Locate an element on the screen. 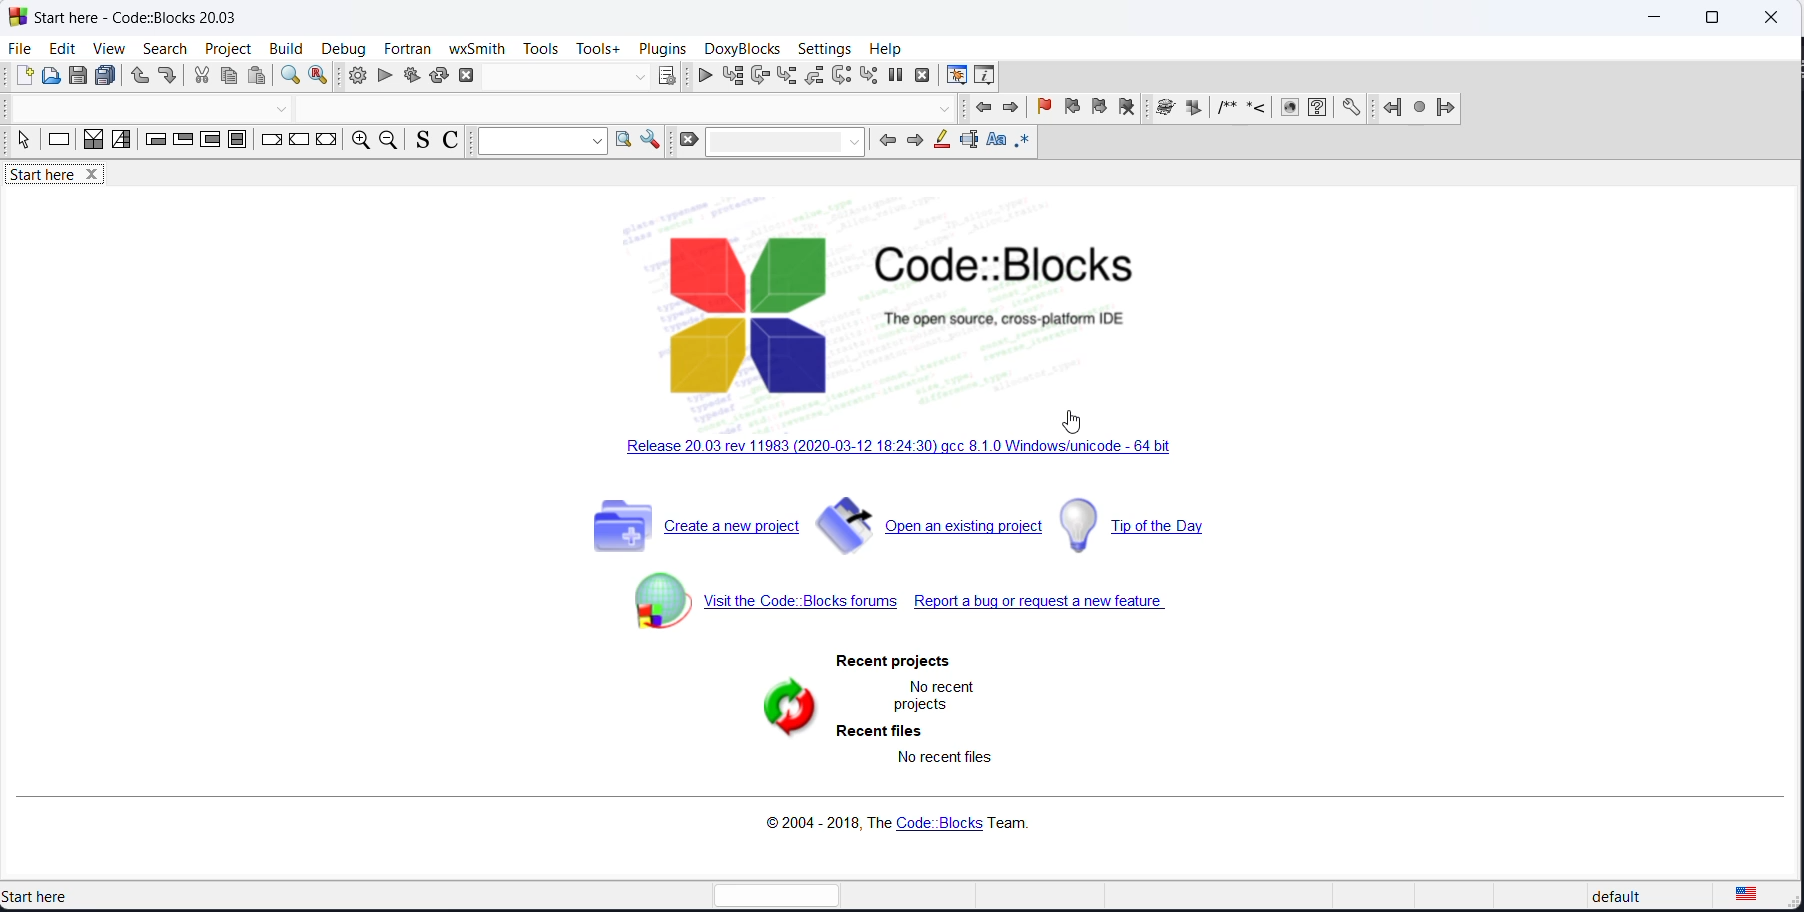 Image resolution: width=1804 pixels, height=912 pixels. rebuild is located at coordinates (439, 77).